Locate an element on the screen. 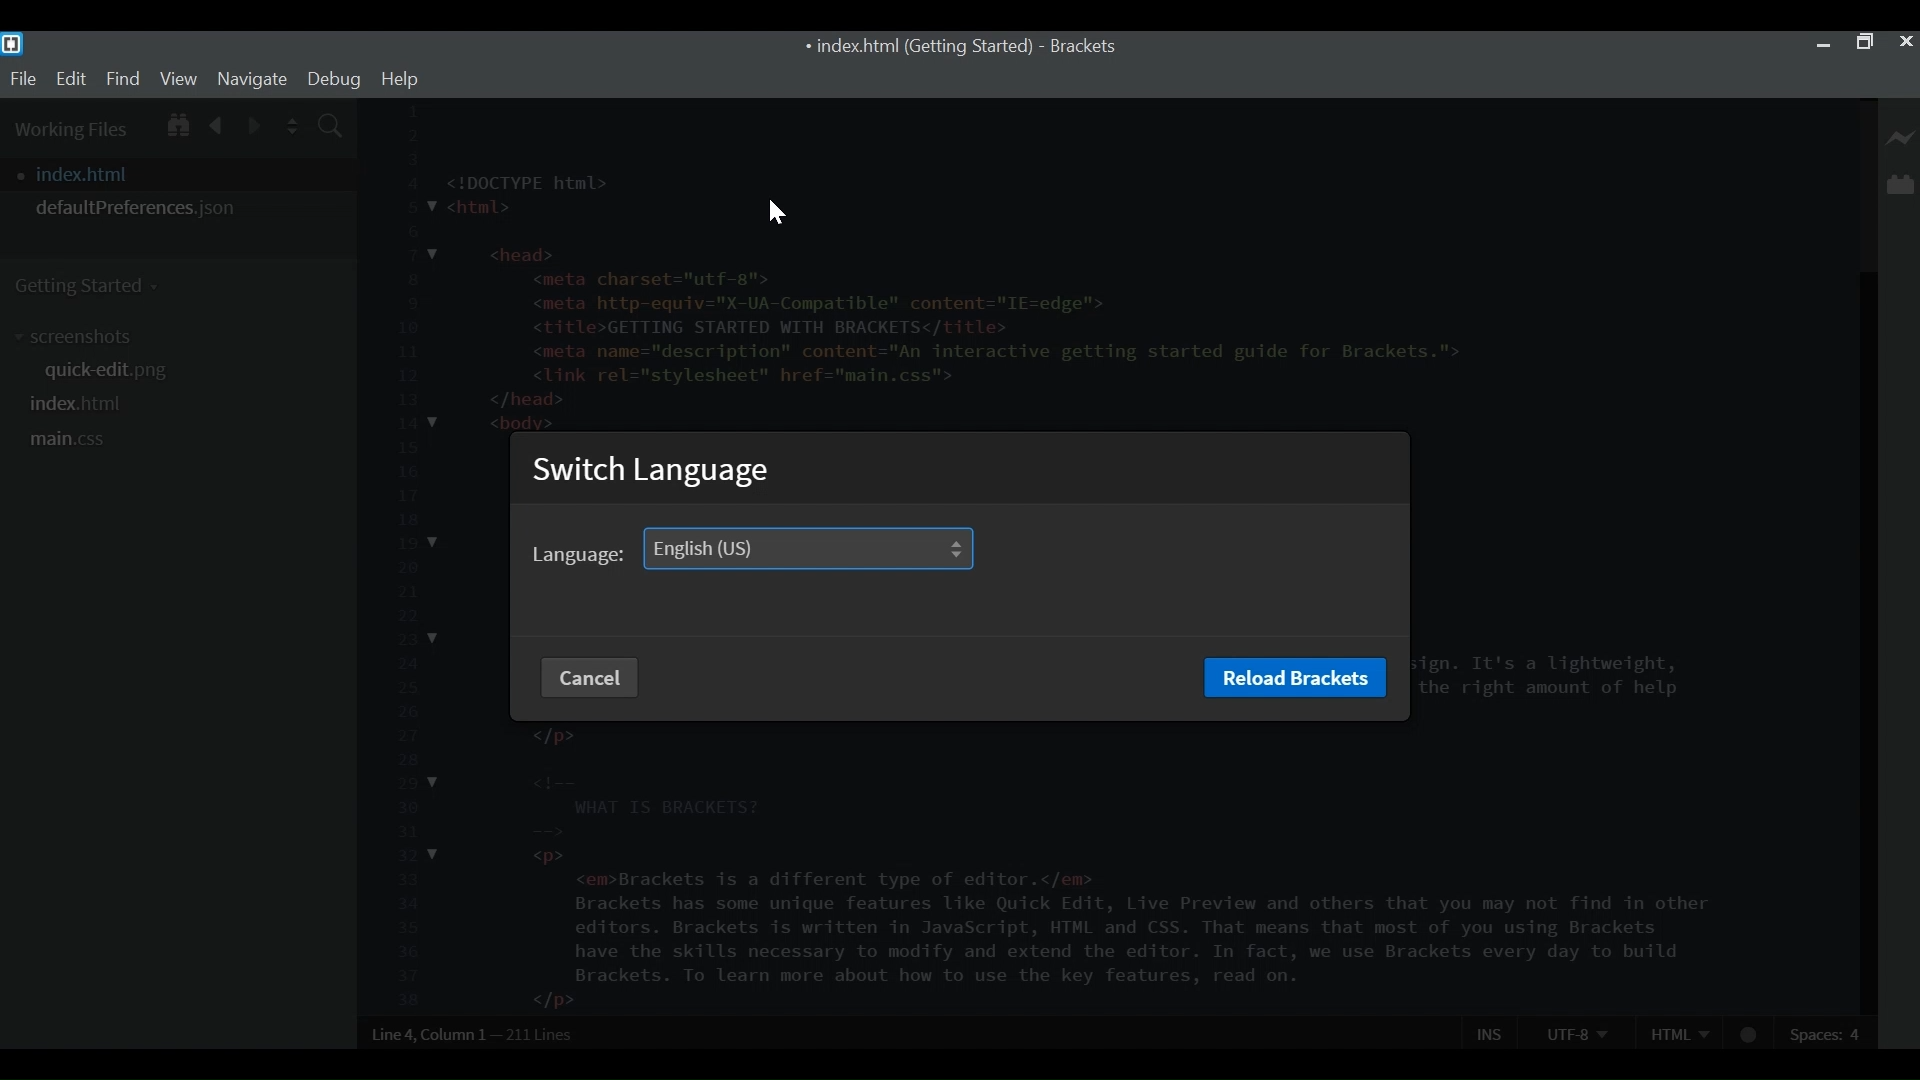  Spaces: 4 is located at coordinates (1828, 1033).